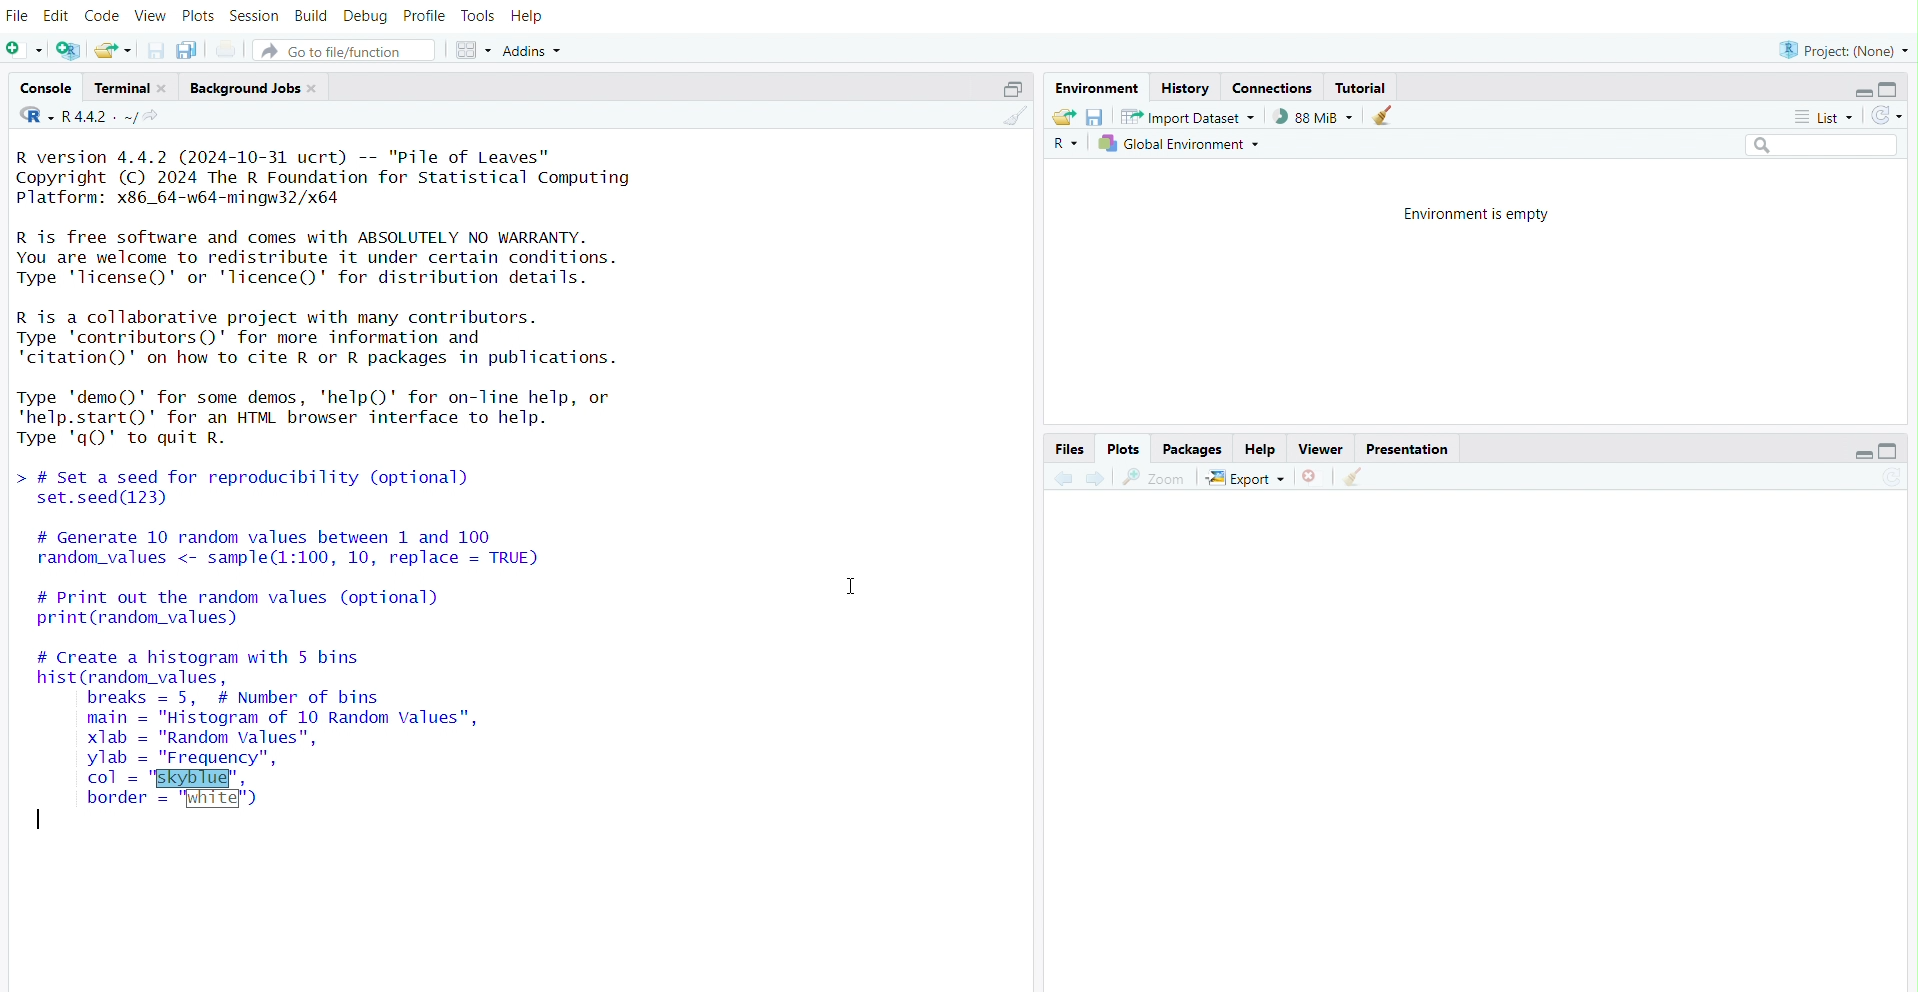 This screenshot has height=992, width=1918. Describe the element at coordinates (229, 48) in the screenshot. I see `print the current file` at that location.